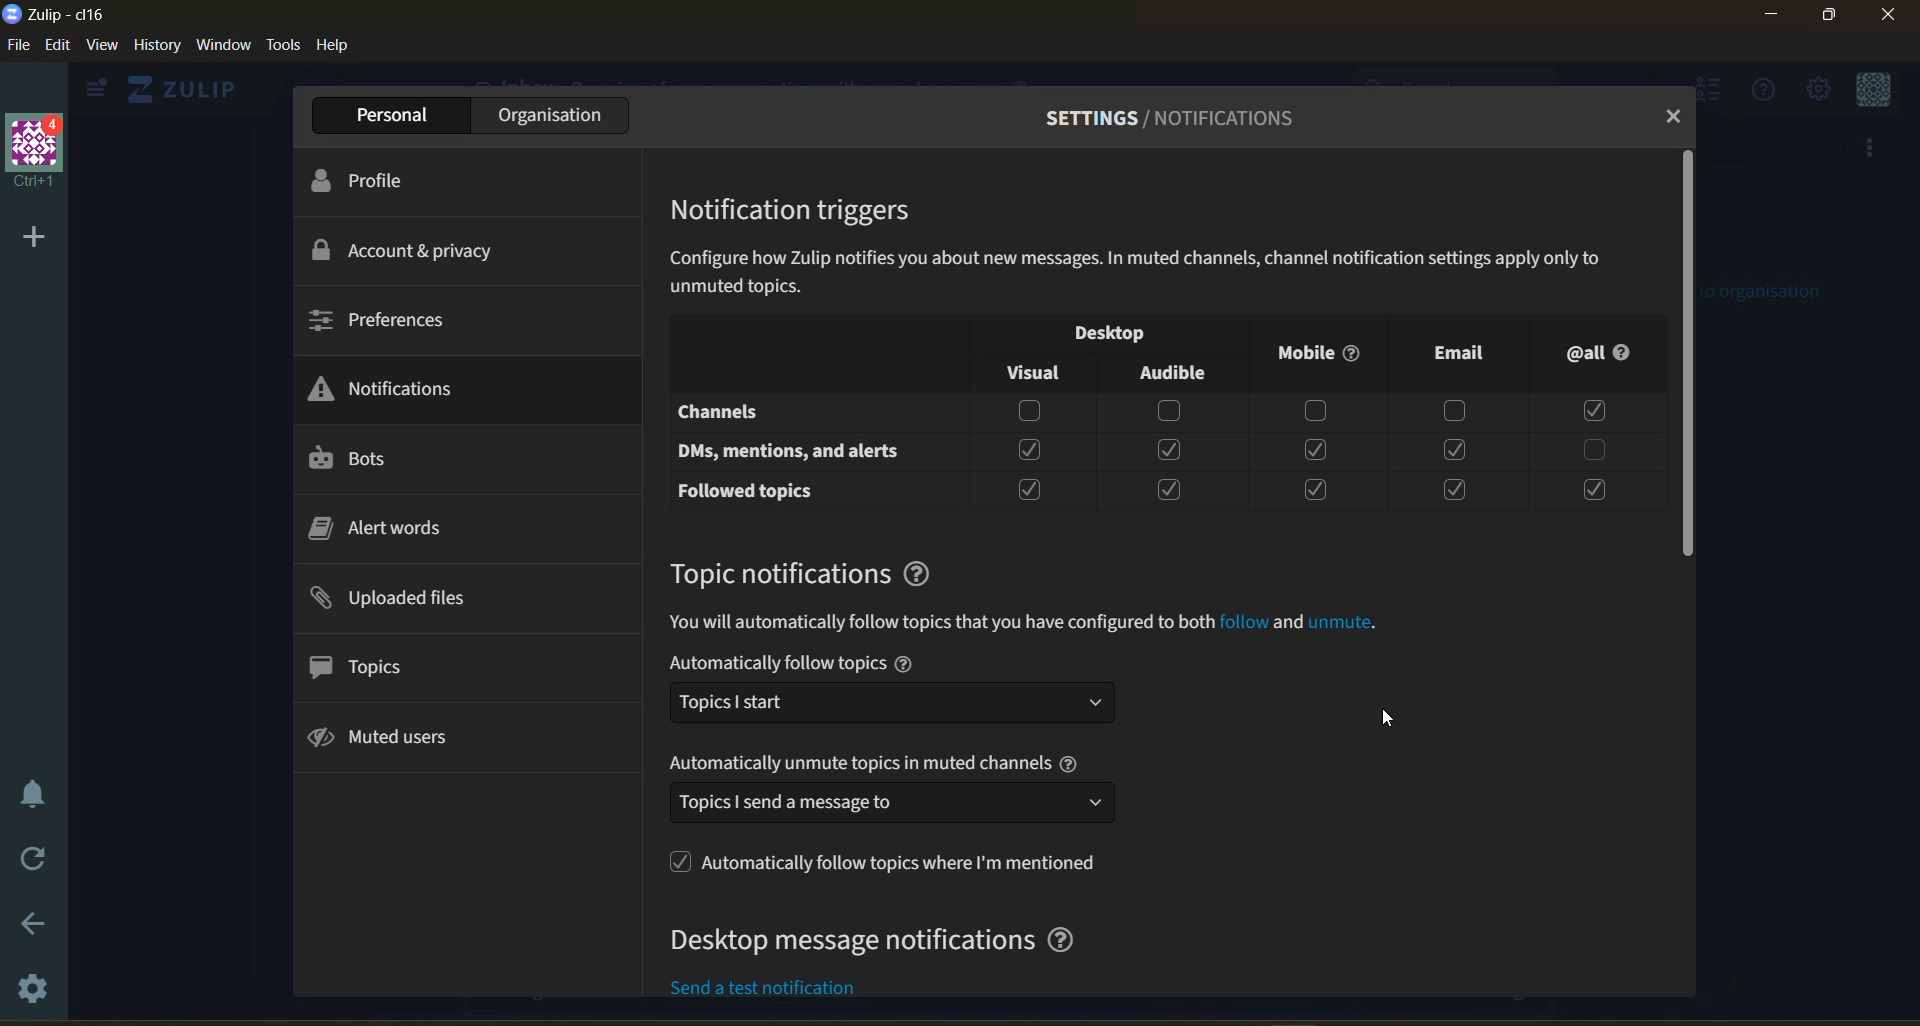 This screenshot has height=1026, width=1920. What do you see at coordinates (1316, 492) in the screenshot?
I see `Checkbox` at bounding box center [1316, 492].